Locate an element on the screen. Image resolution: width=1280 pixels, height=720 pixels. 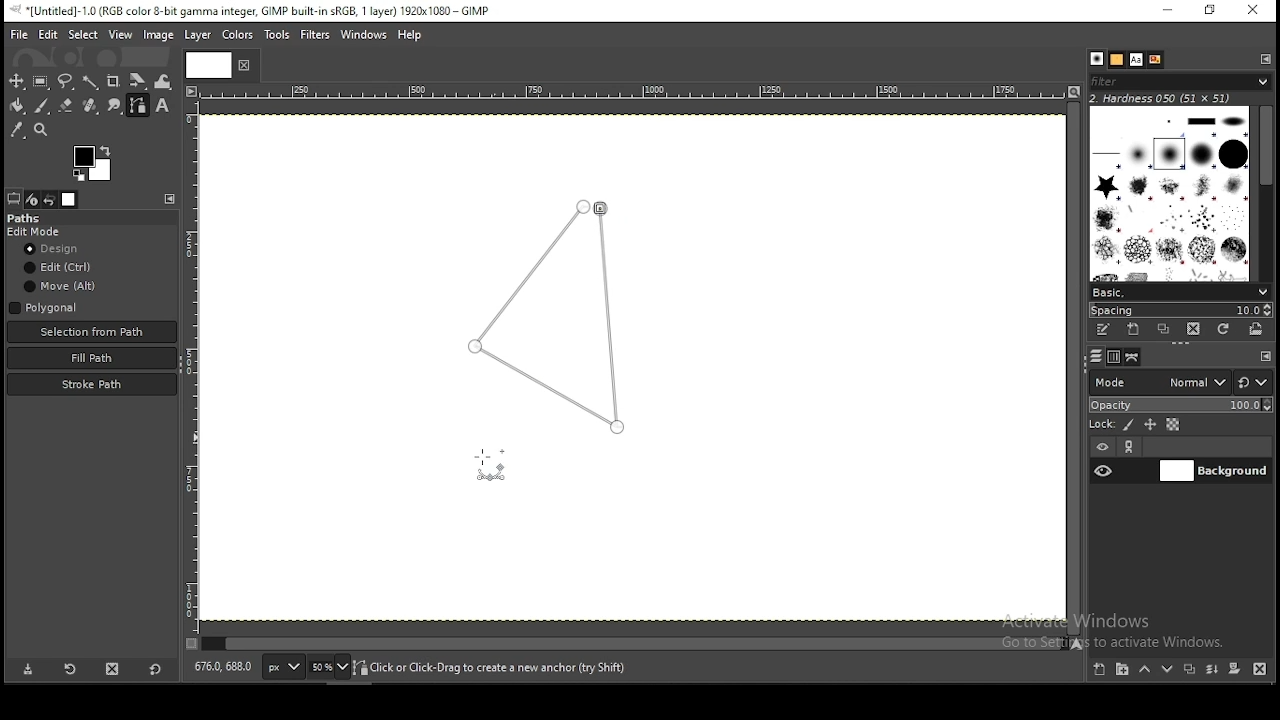
refresh brushes is located at coordinates (1223, 330).